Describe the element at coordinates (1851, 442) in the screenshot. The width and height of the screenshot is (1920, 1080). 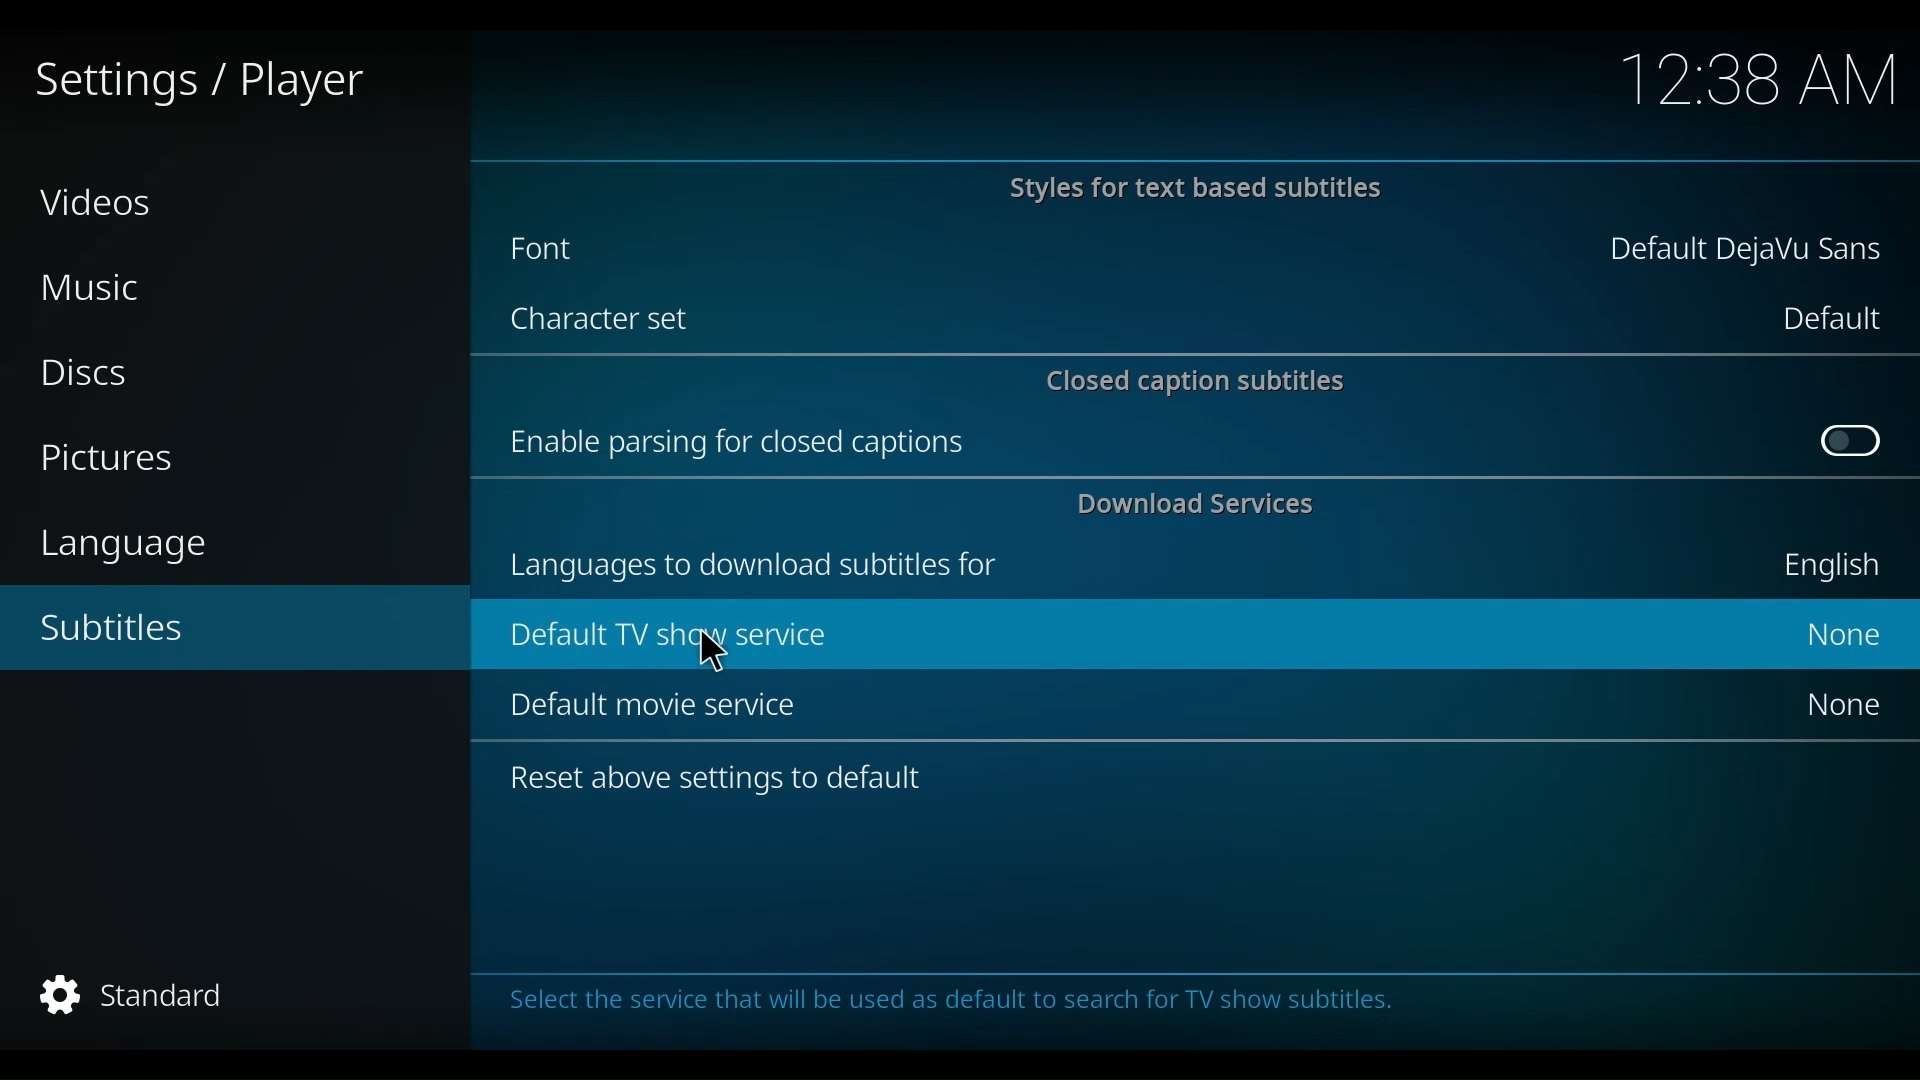
I see `Toggle on/off` at that location.